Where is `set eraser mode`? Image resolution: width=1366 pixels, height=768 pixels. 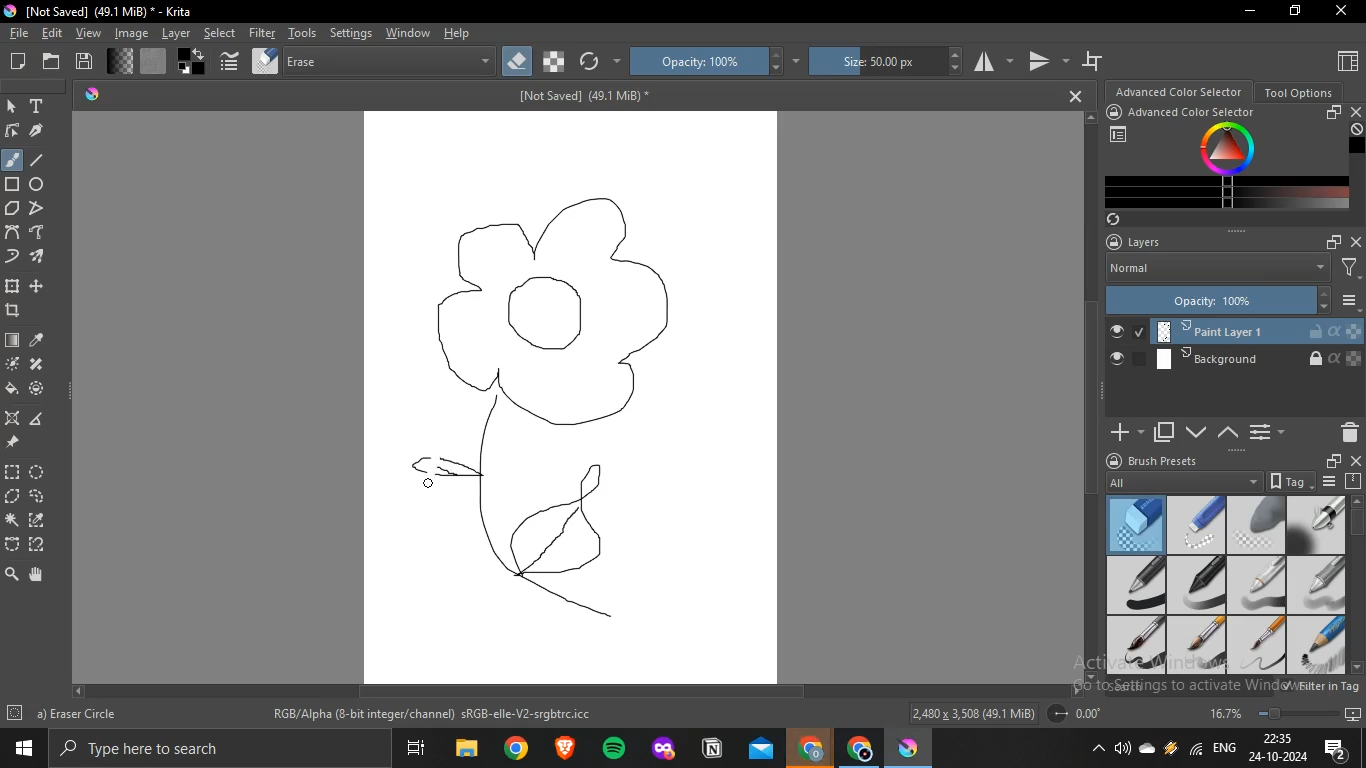
set eraser mode is located at coordinates (516, 63).